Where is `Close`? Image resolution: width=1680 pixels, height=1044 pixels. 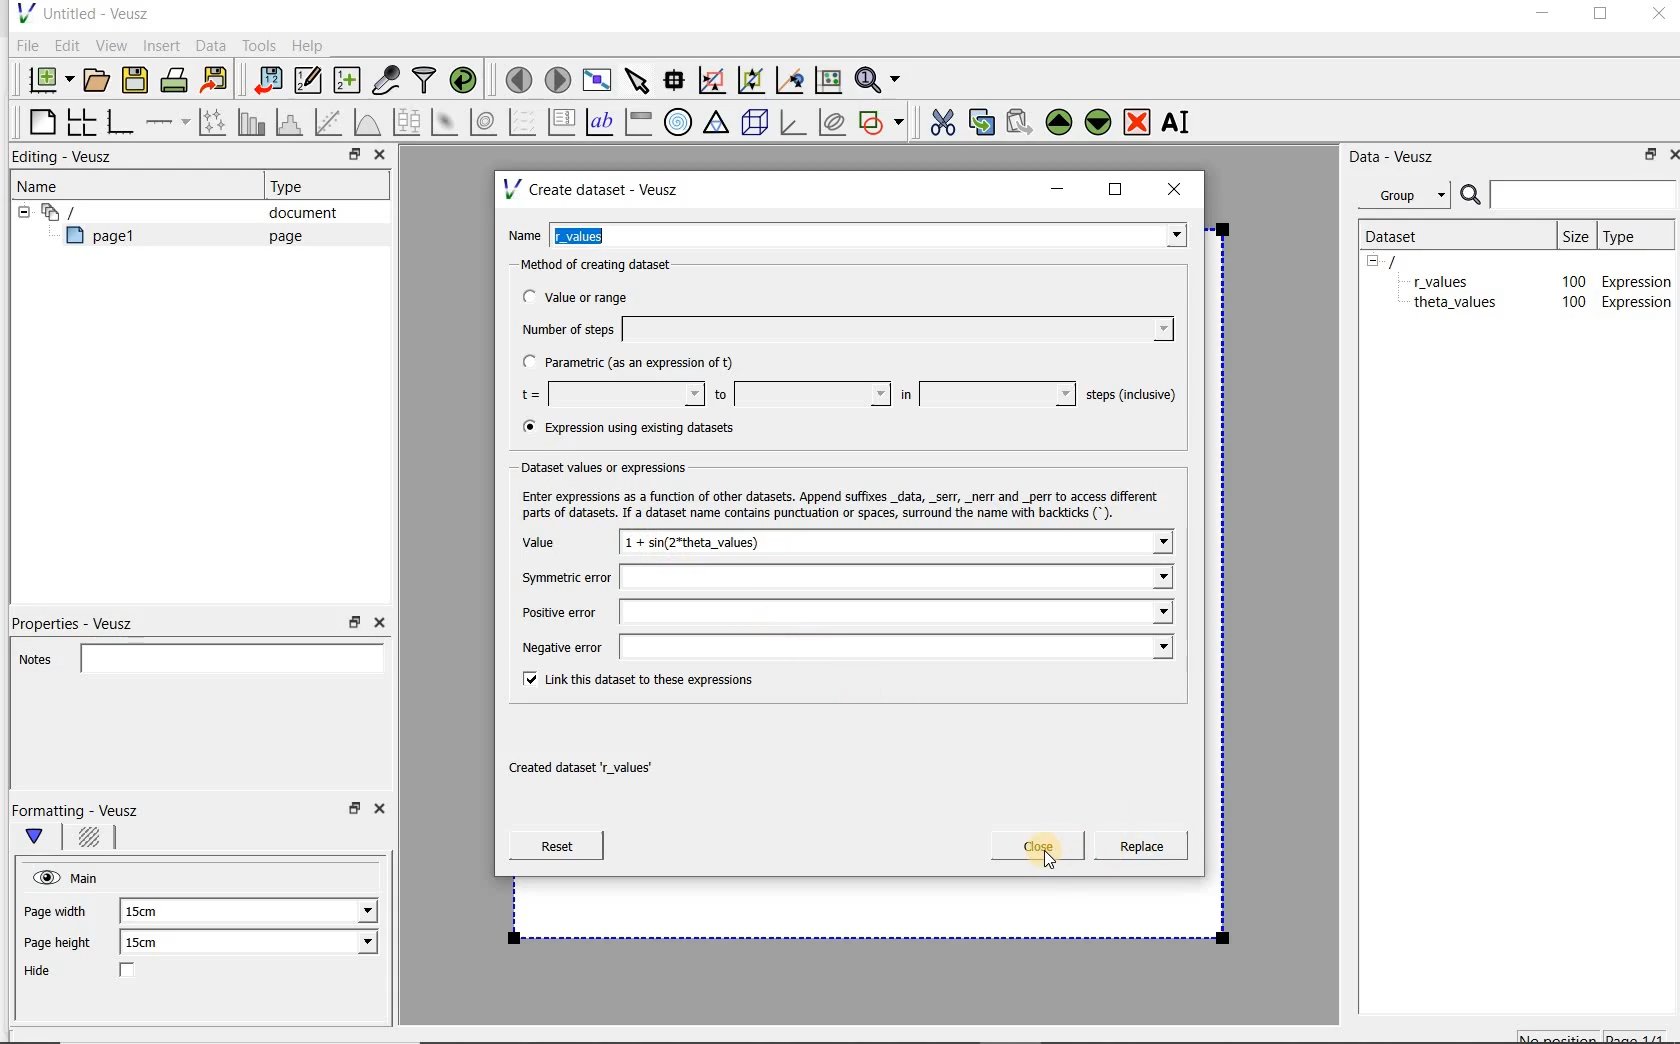
Close is located at coordinates (378, 157).